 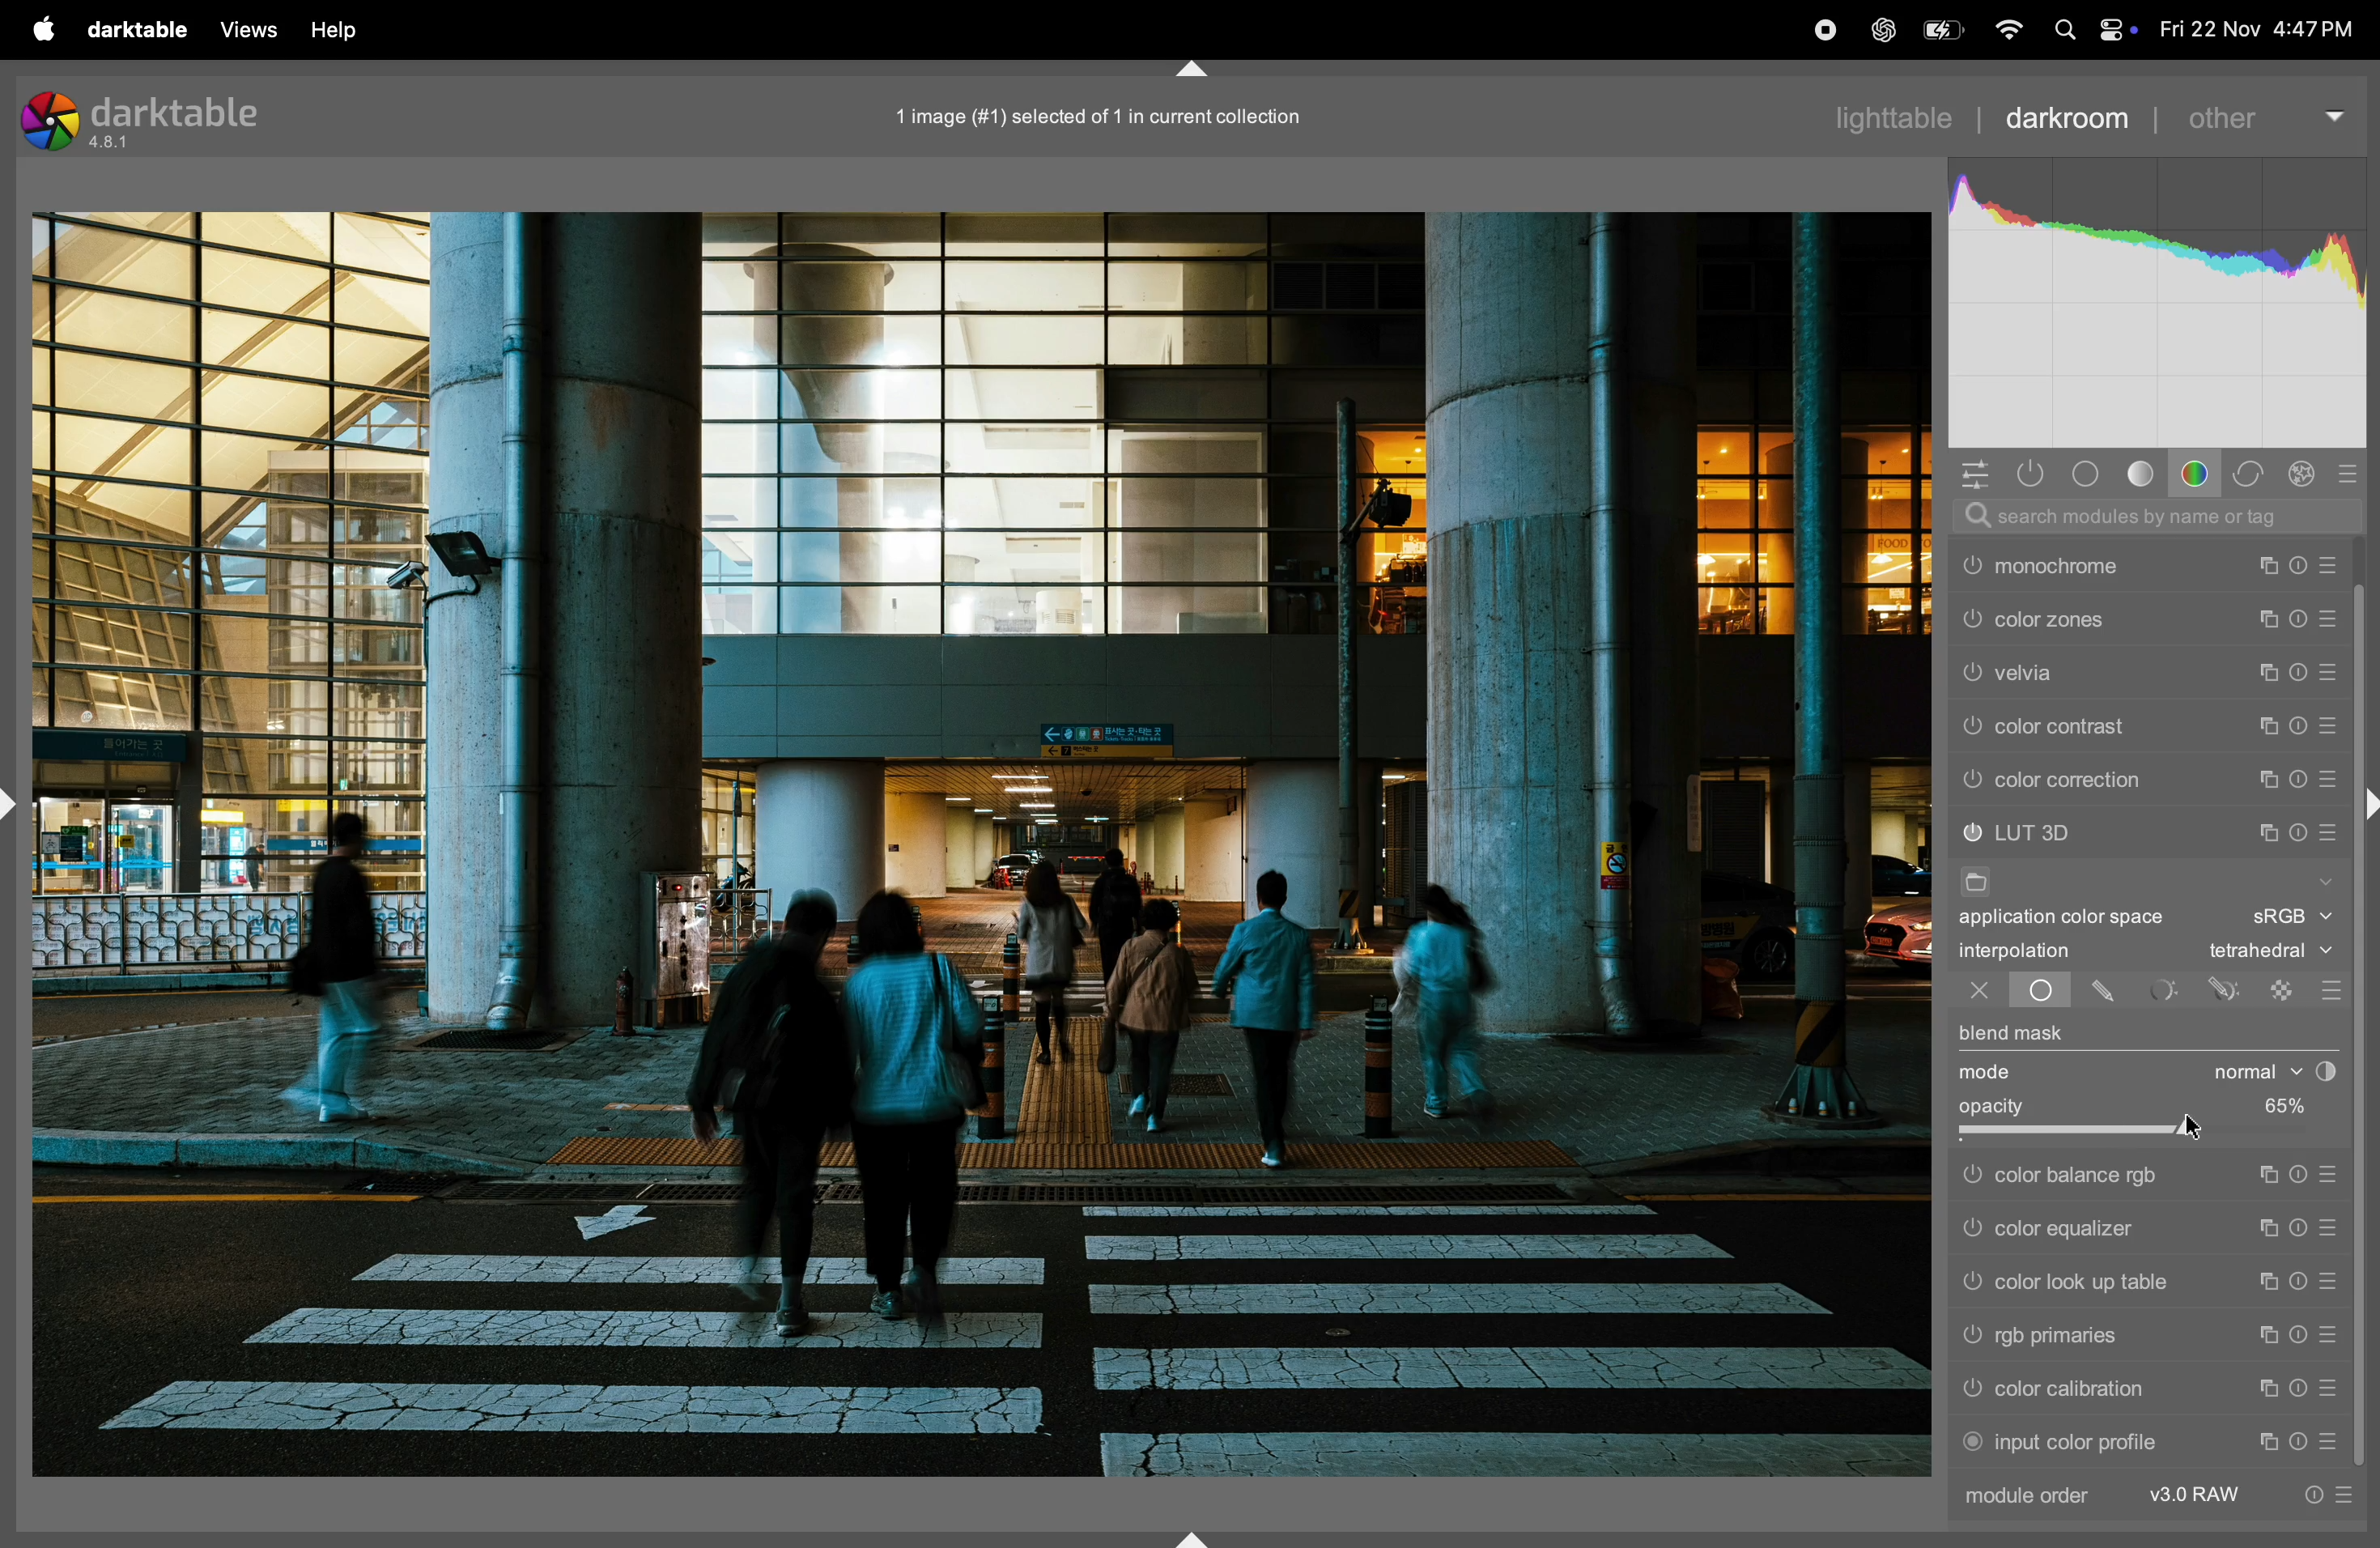 What do you see at coordinates (2089, 1335) in the screenshot?
I see `rgb primaries` at bounding box center [2089, 1335].